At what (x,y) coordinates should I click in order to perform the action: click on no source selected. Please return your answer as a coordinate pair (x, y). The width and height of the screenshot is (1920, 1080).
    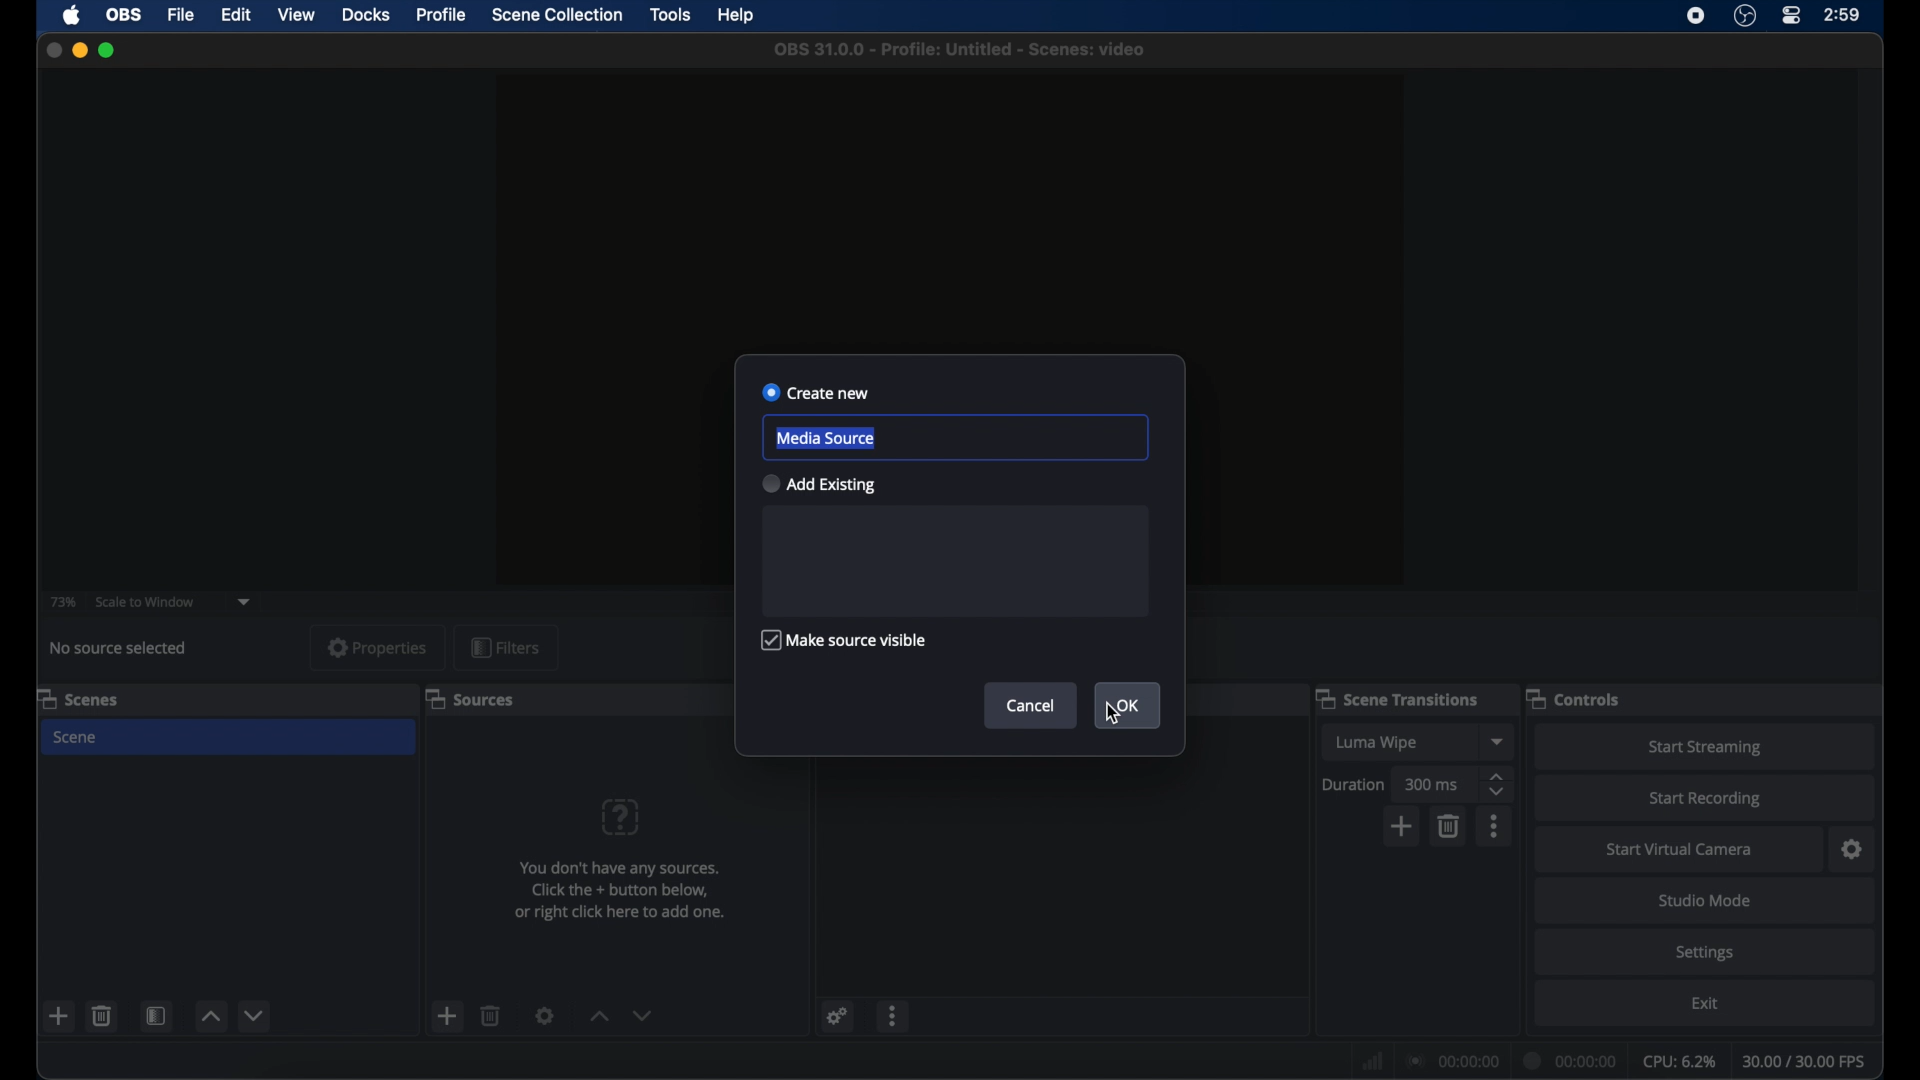
    Looking at the image, I should click on (122, 648).